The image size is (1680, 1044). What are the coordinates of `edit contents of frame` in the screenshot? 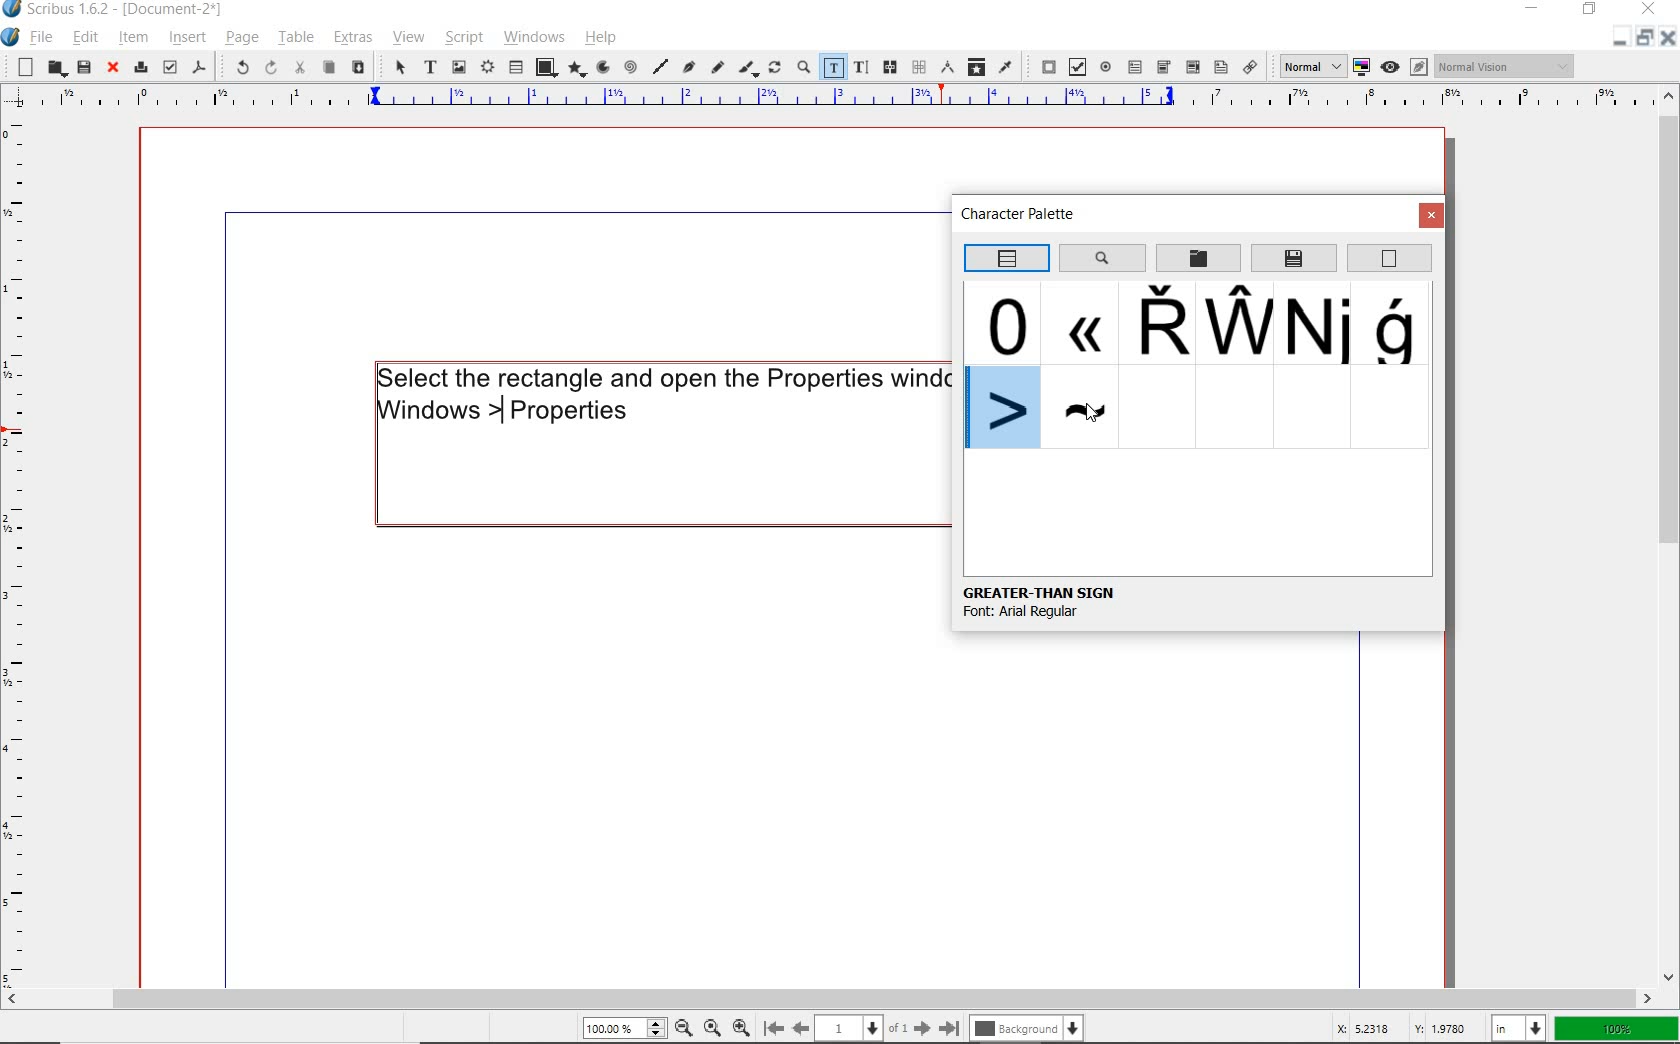 It's located at (832, 66).